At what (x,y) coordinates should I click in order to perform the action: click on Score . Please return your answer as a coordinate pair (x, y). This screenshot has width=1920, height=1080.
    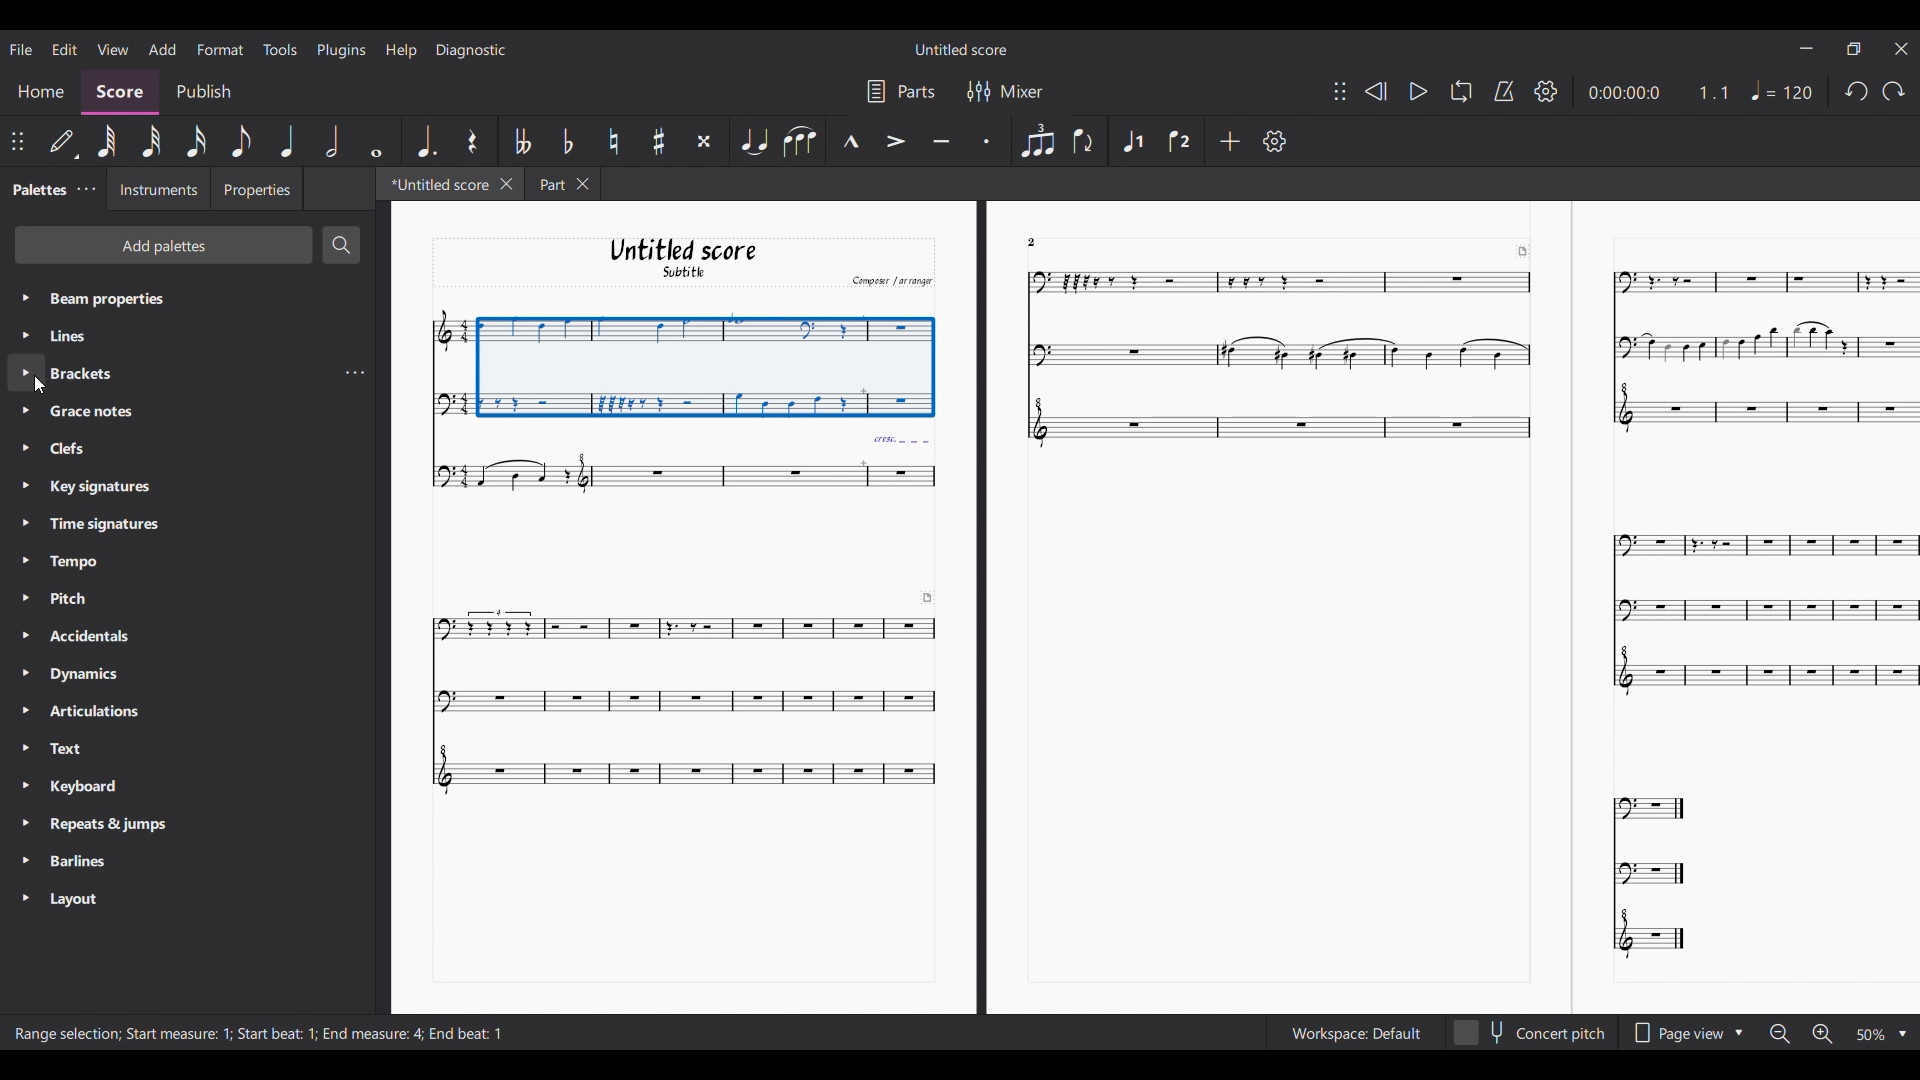
    Looking at the image, I should click on (121, 94).